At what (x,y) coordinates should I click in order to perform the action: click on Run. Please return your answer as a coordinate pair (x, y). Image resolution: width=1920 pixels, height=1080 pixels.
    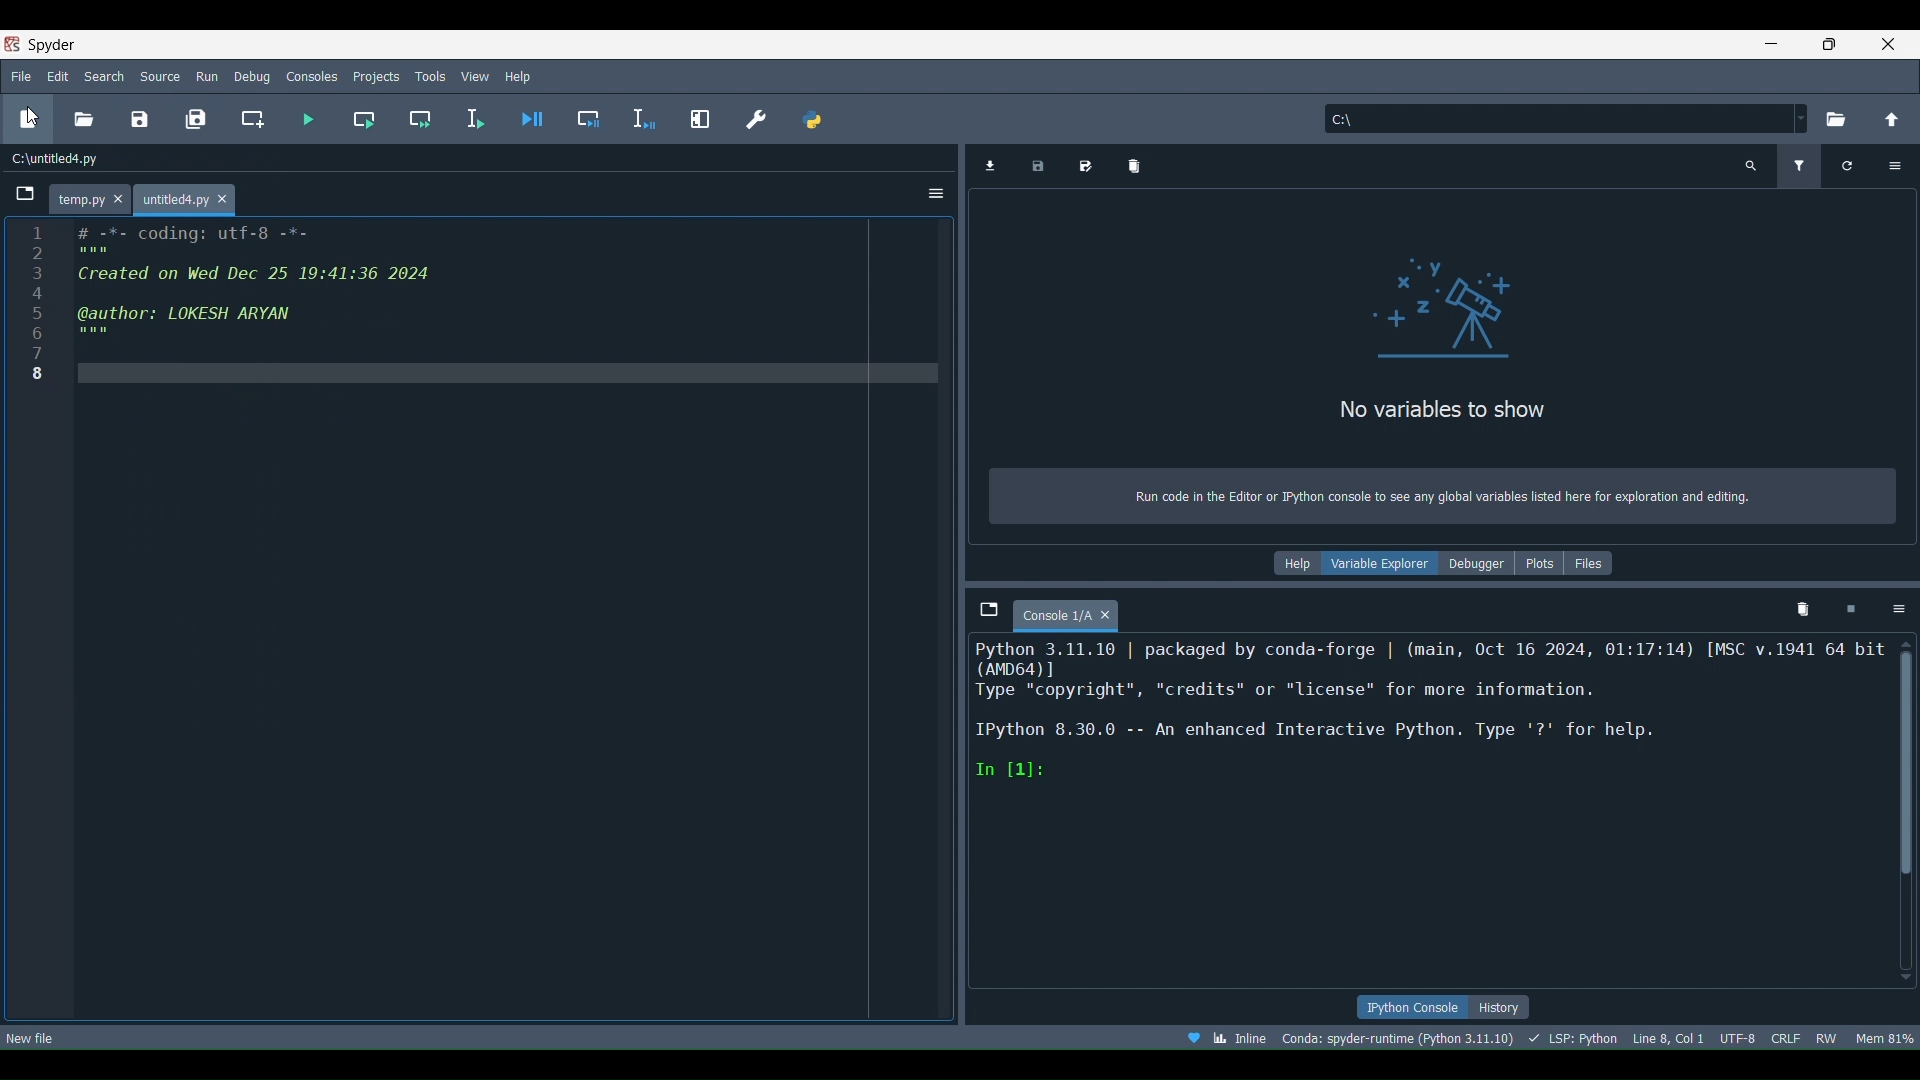
    Looking at the image, I should click on (203, 74).